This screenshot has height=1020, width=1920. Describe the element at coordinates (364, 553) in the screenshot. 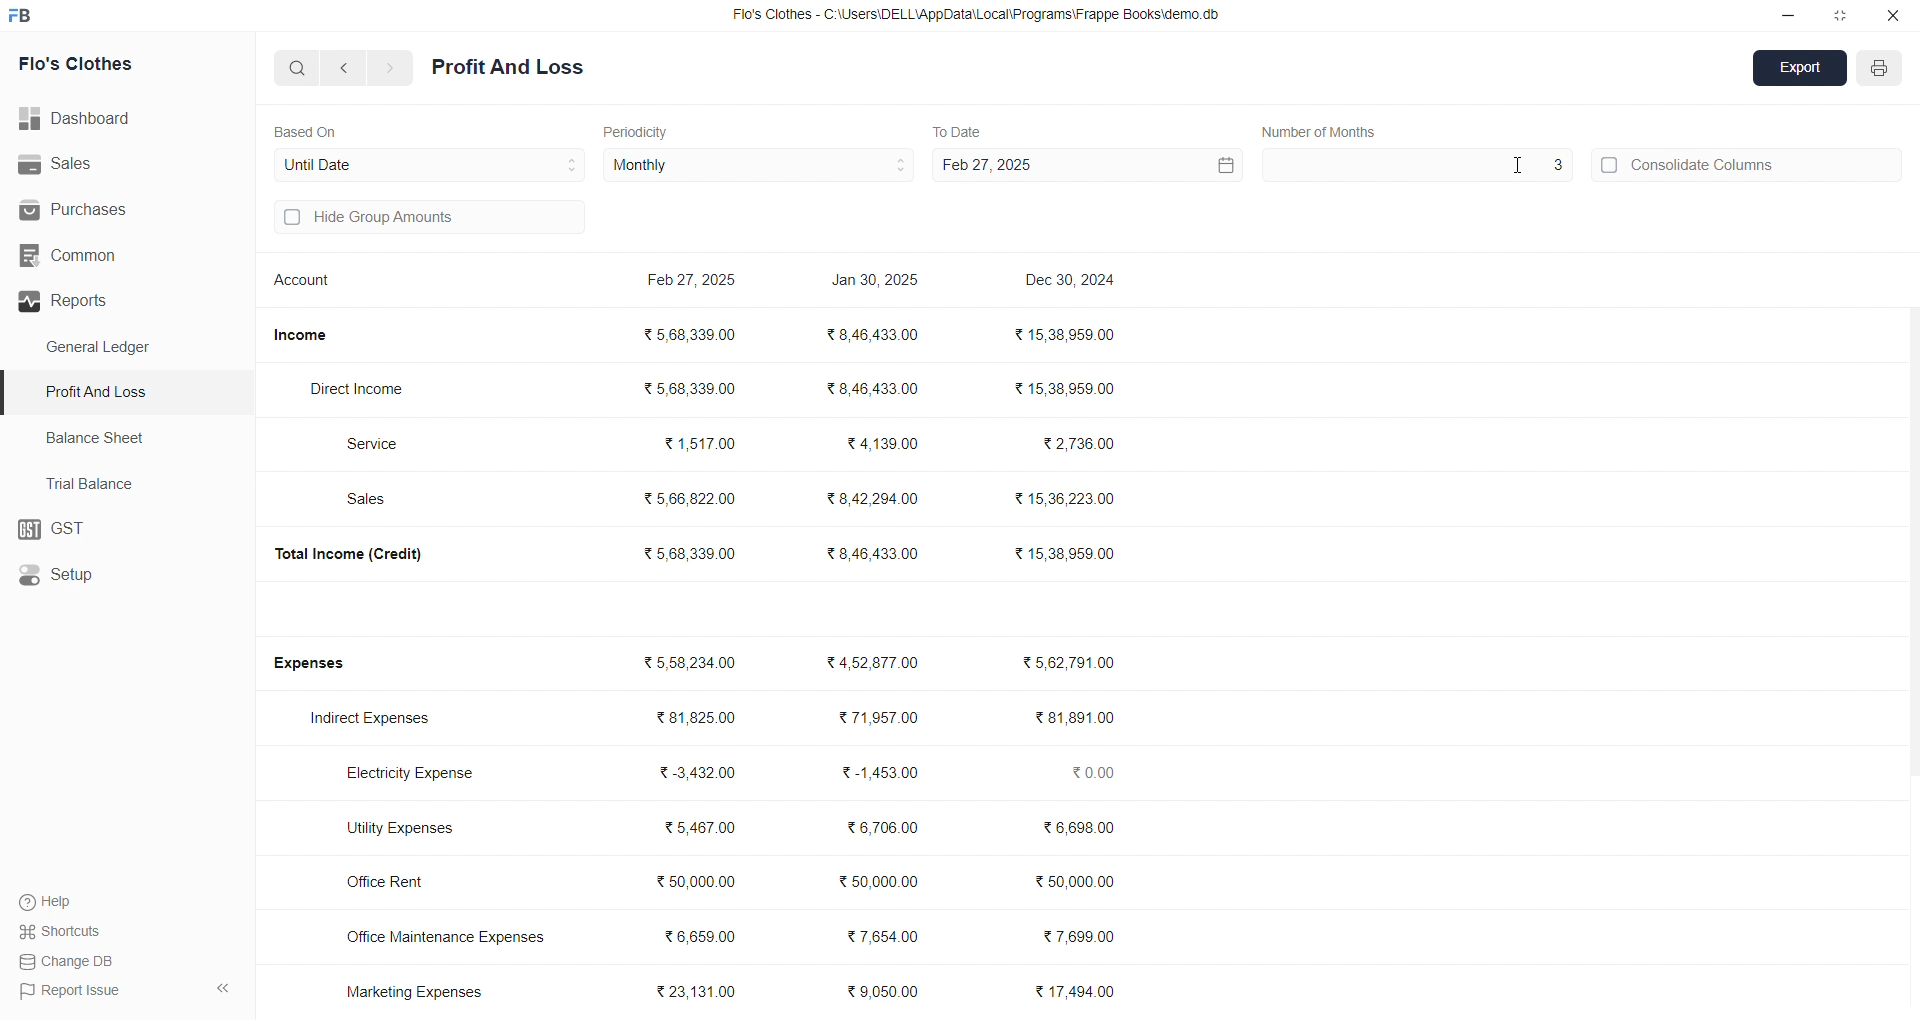

I see `Total Income (Credit)` at that location.